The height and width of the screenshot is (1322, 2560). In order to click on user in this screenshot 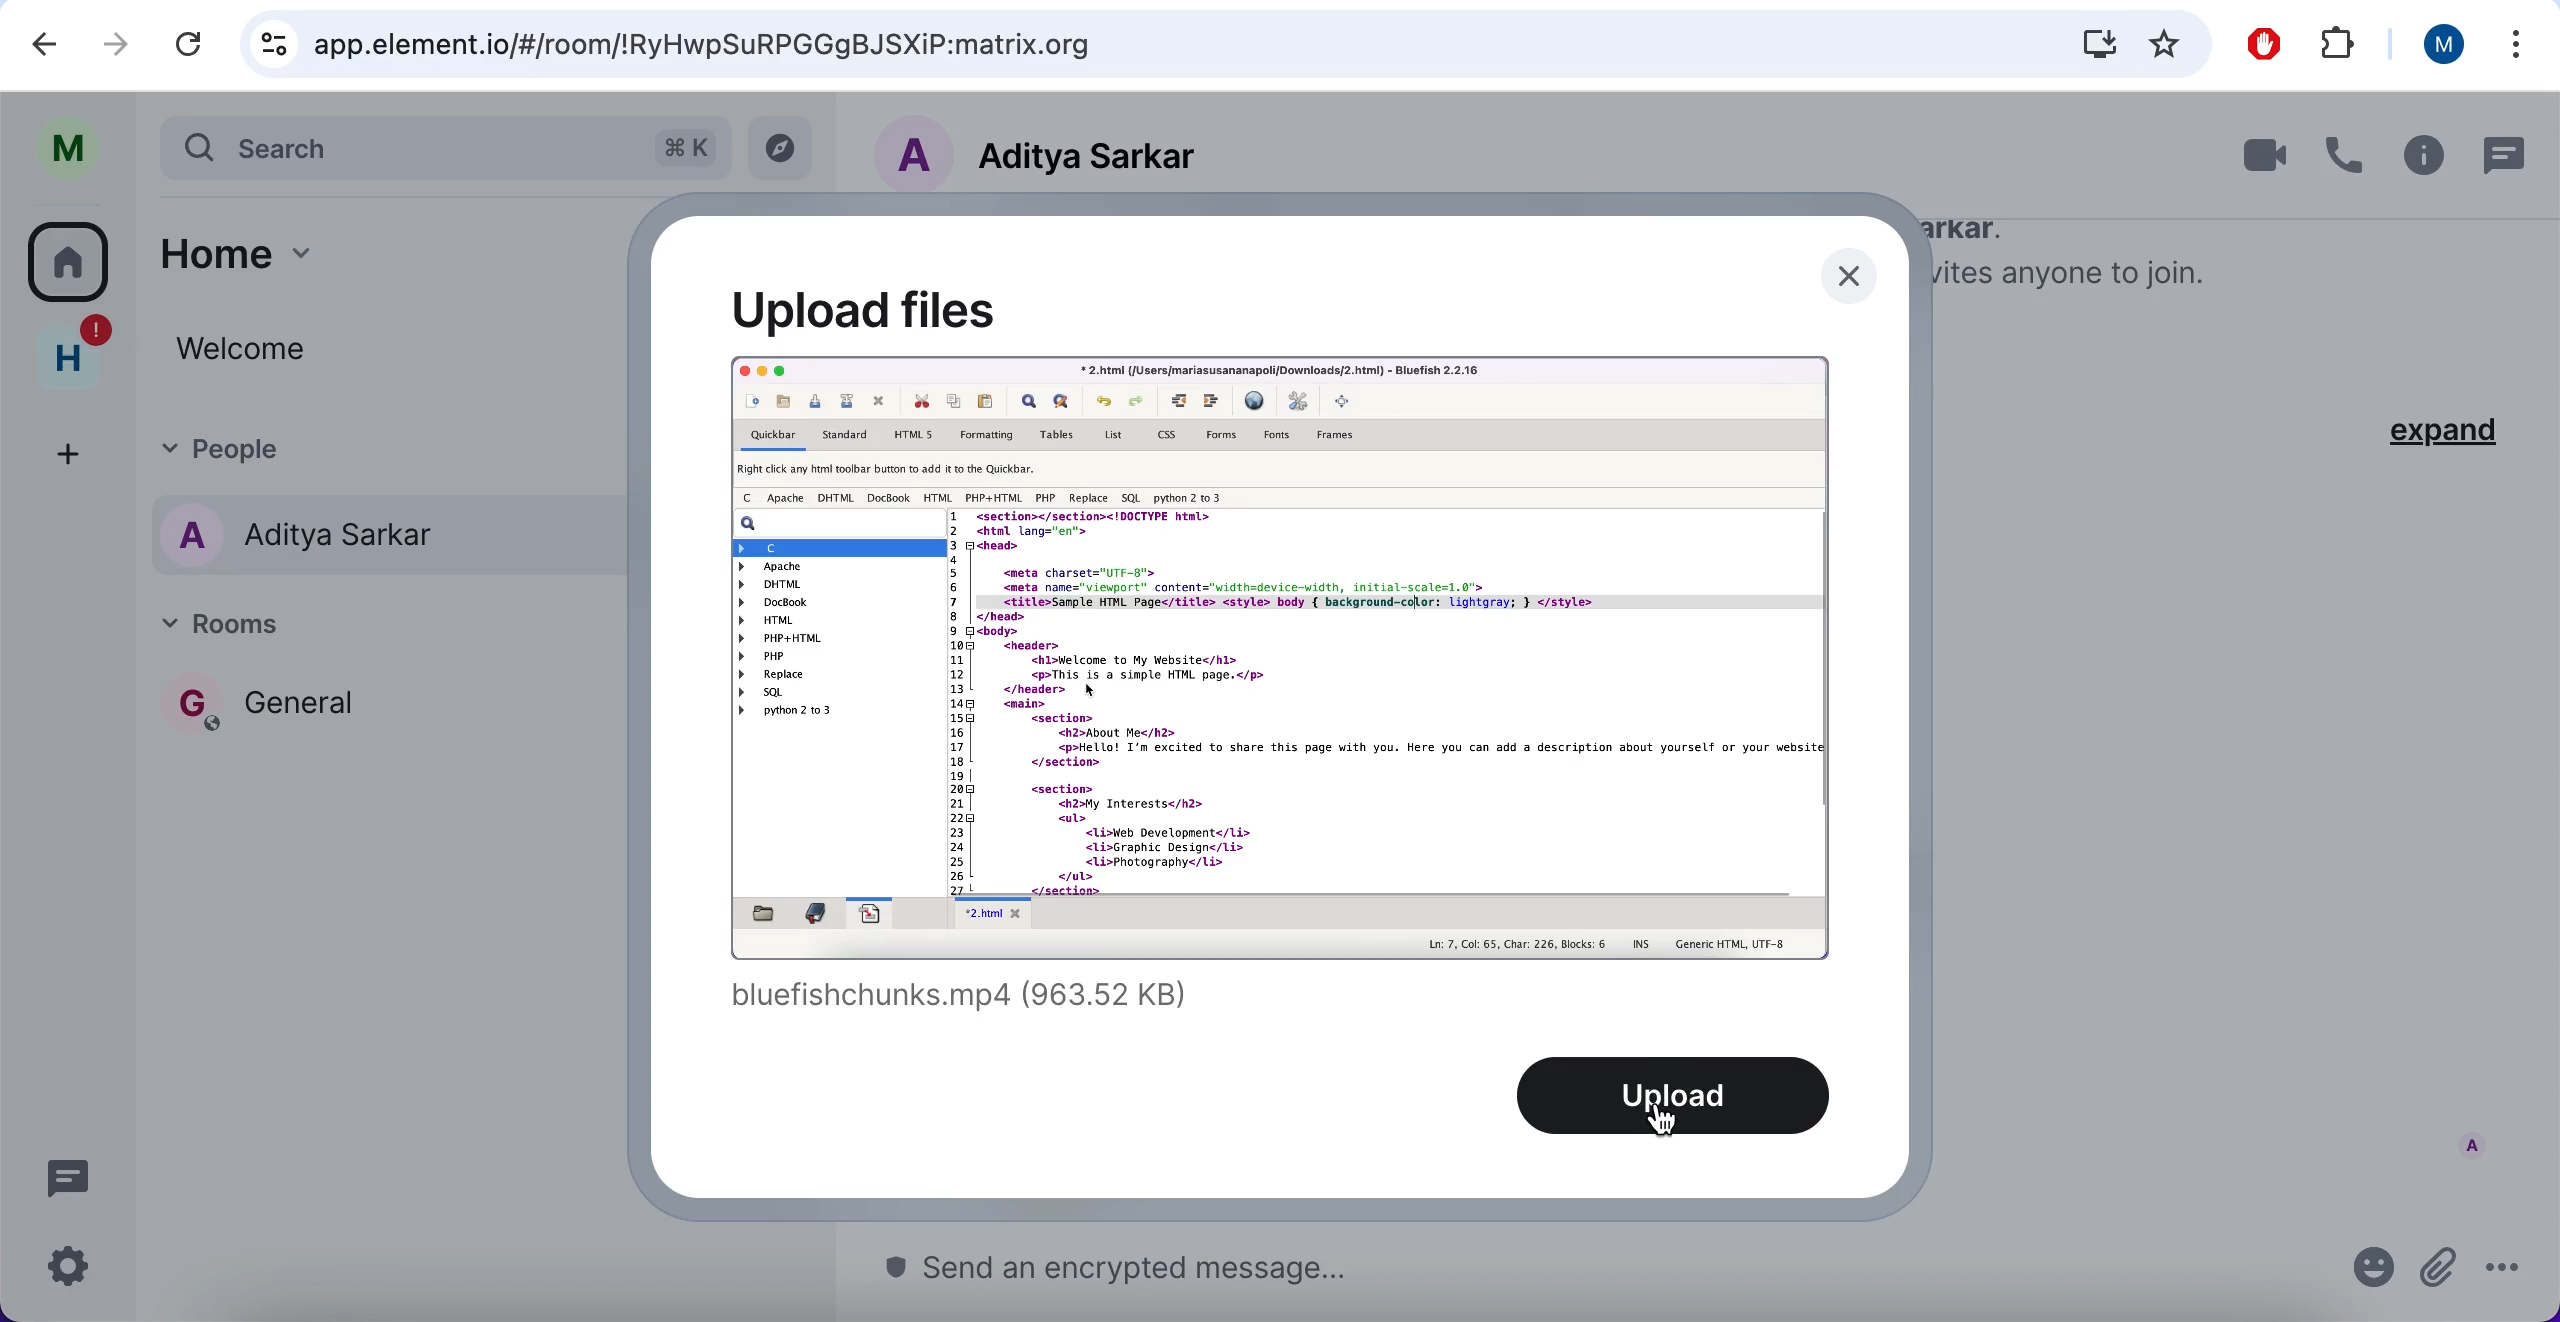, I will do `click(2442, 50)`.